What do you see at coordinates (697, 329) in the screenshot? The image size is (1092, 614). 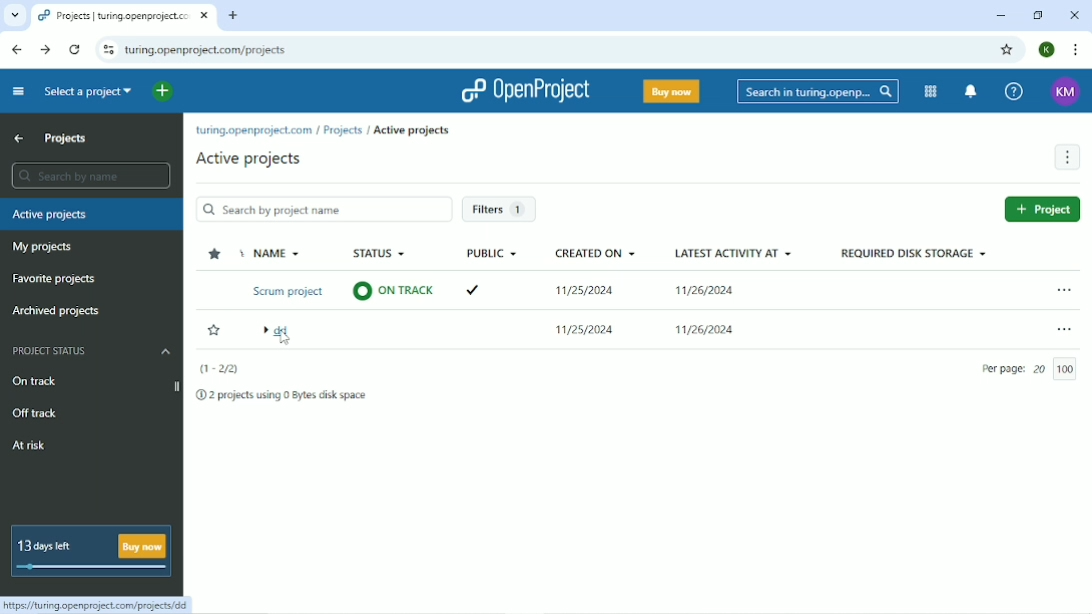 I see `11/26/2024` at bounding box center [697, 329].